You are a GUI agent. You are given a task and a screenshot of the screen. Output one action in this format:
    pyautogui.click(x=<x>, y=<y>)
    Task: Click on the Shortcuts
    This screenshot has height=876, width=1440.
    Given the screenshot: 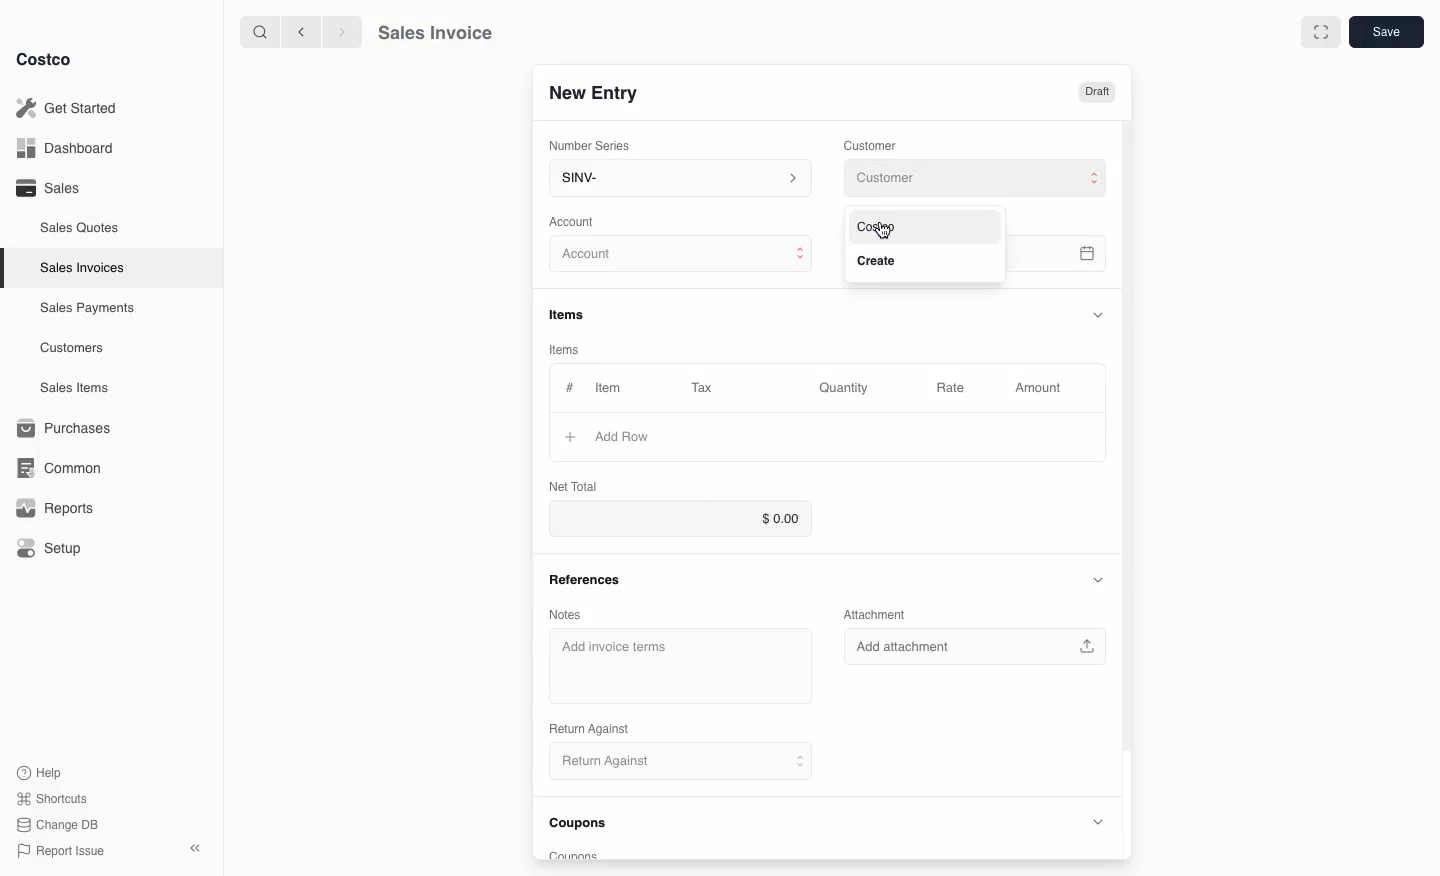 What is the action you would take?
    pyautogui.click(x=51, y=797)
    